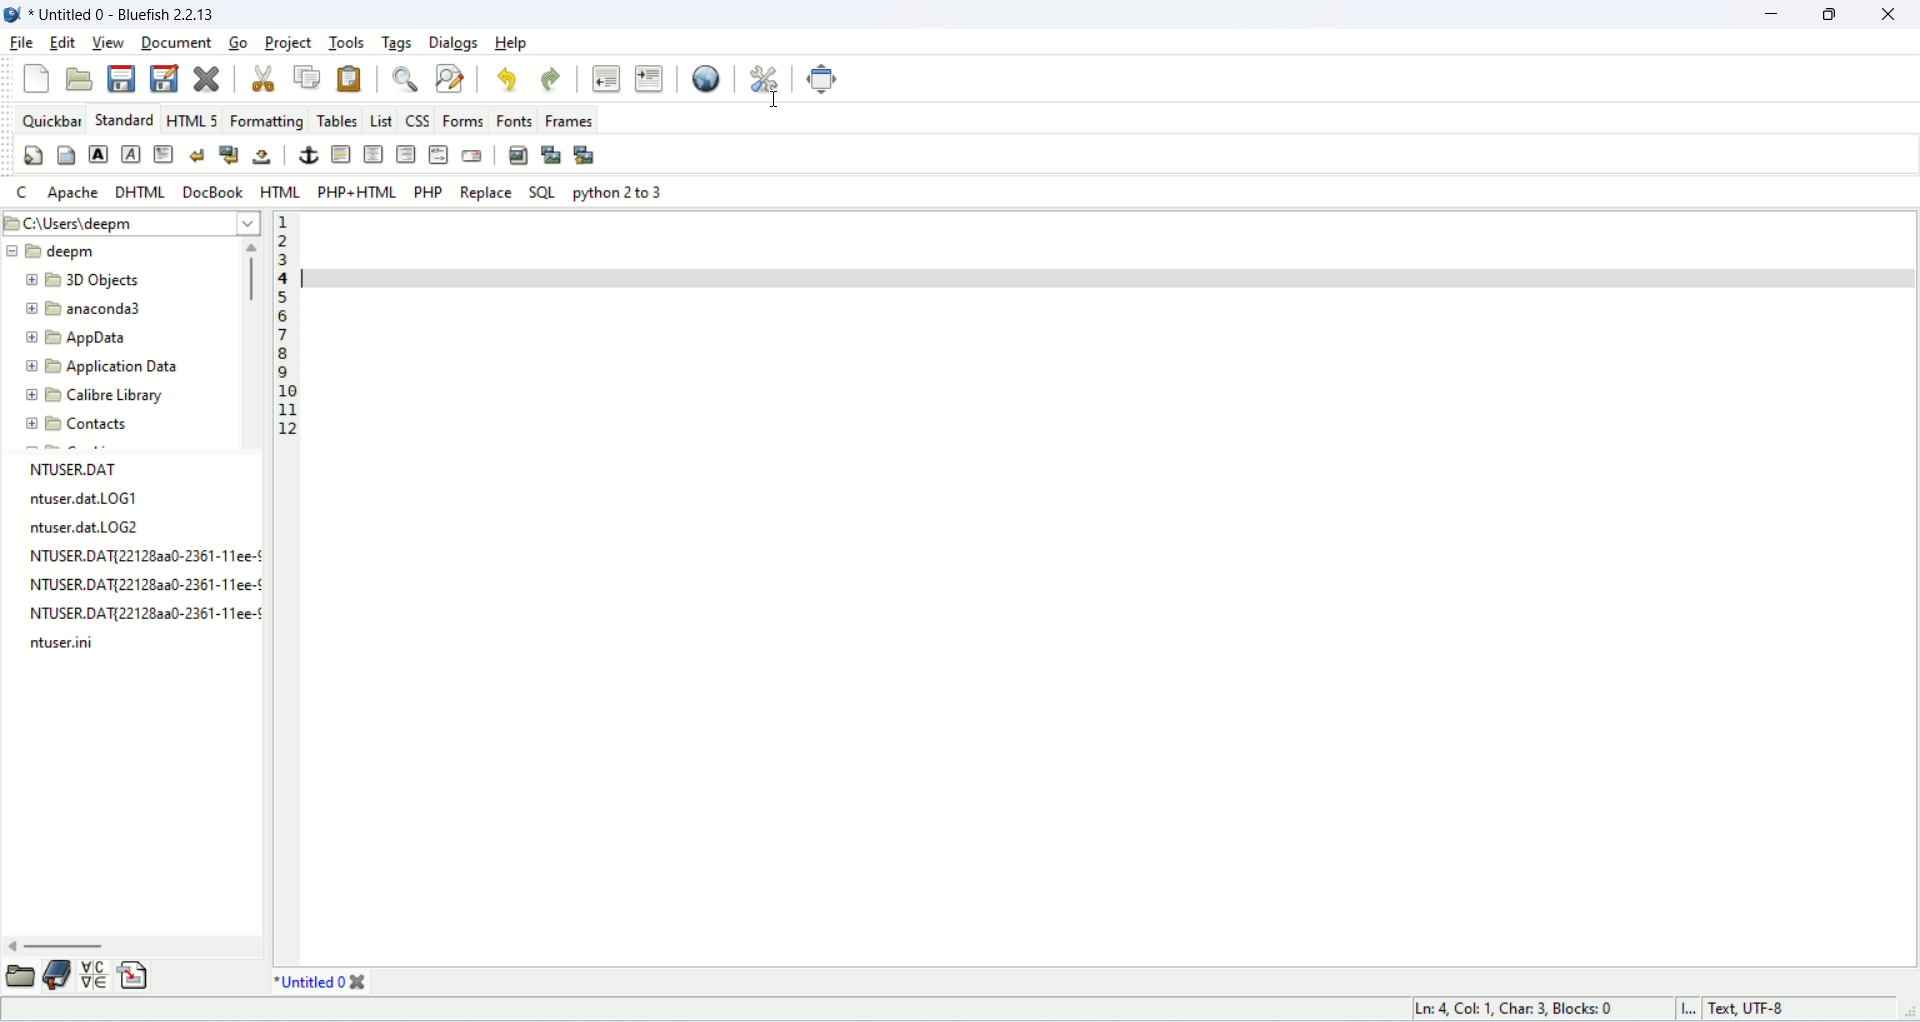 The height and width of the screenshot is (1022, 1920). Describe the element at coordinates (306, 153) in the screenshot. I see `anchor/hyperlink` at that location.